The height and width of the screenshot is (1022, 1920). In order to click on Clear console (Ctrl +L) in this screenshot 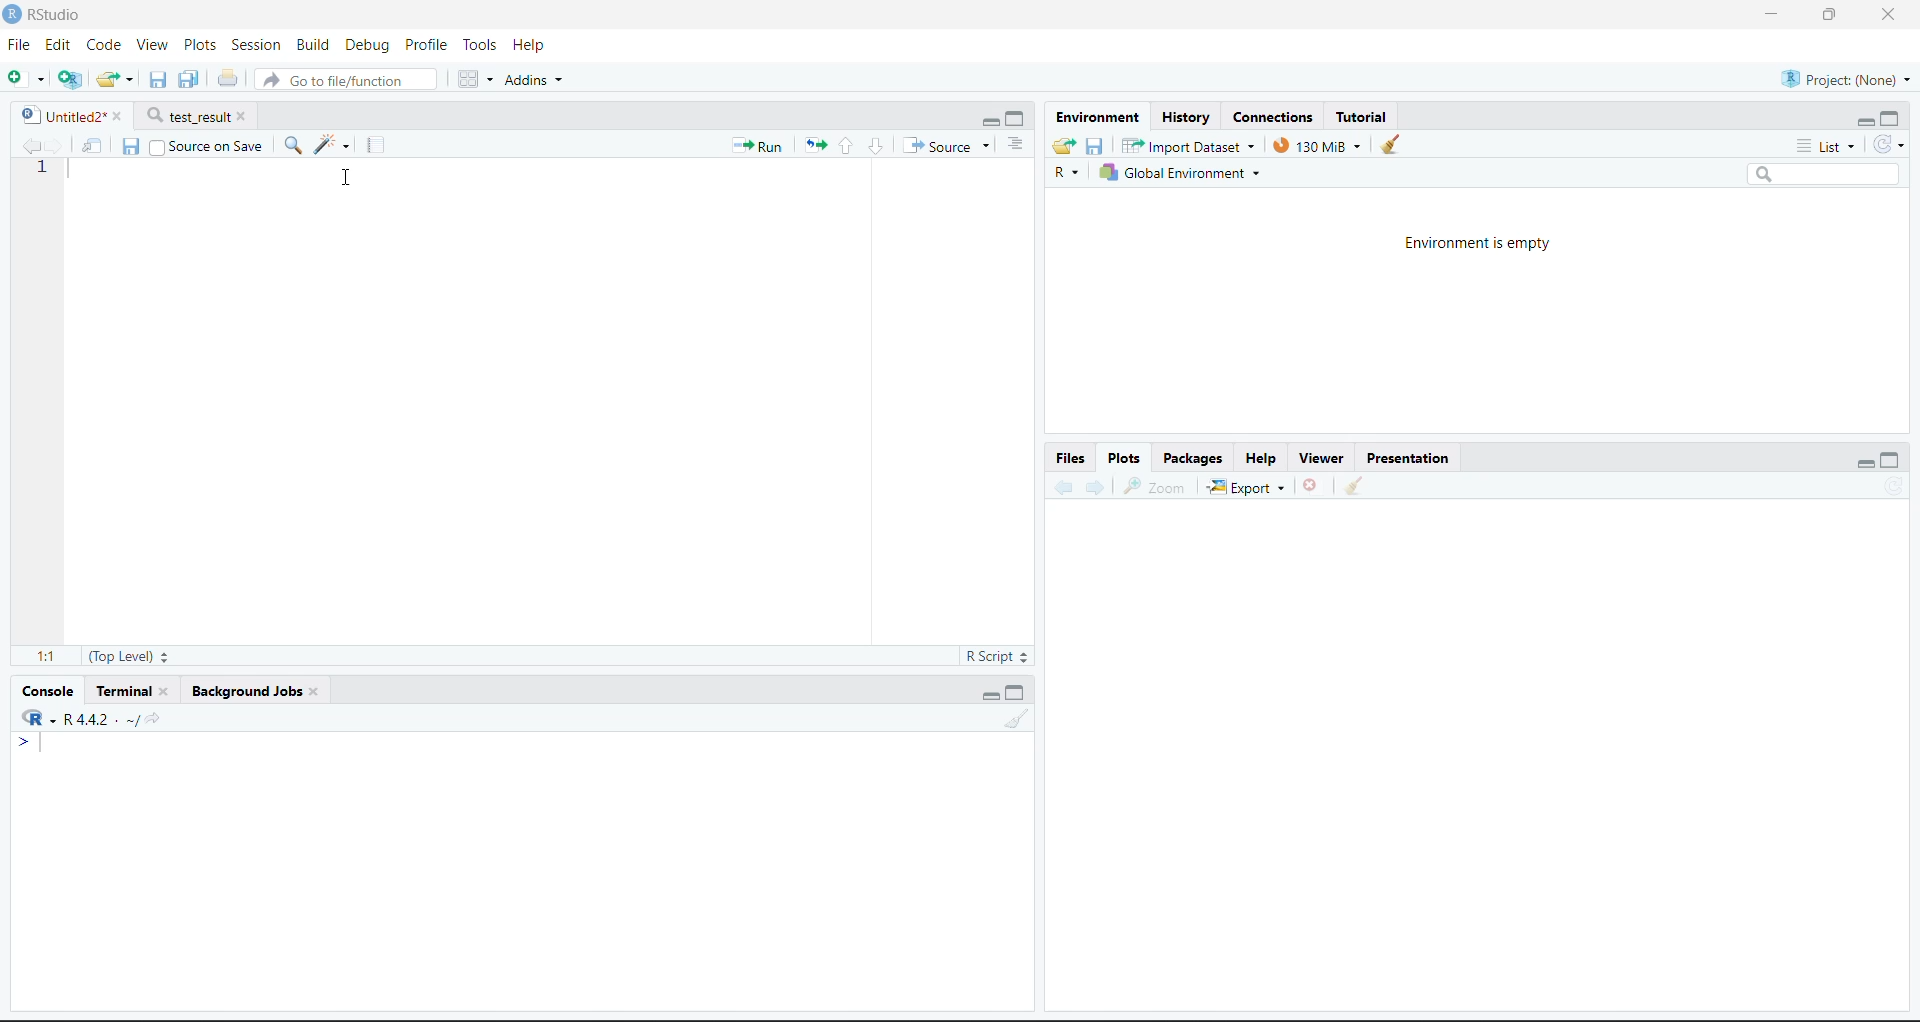, I will do `click(1360, 483)`.